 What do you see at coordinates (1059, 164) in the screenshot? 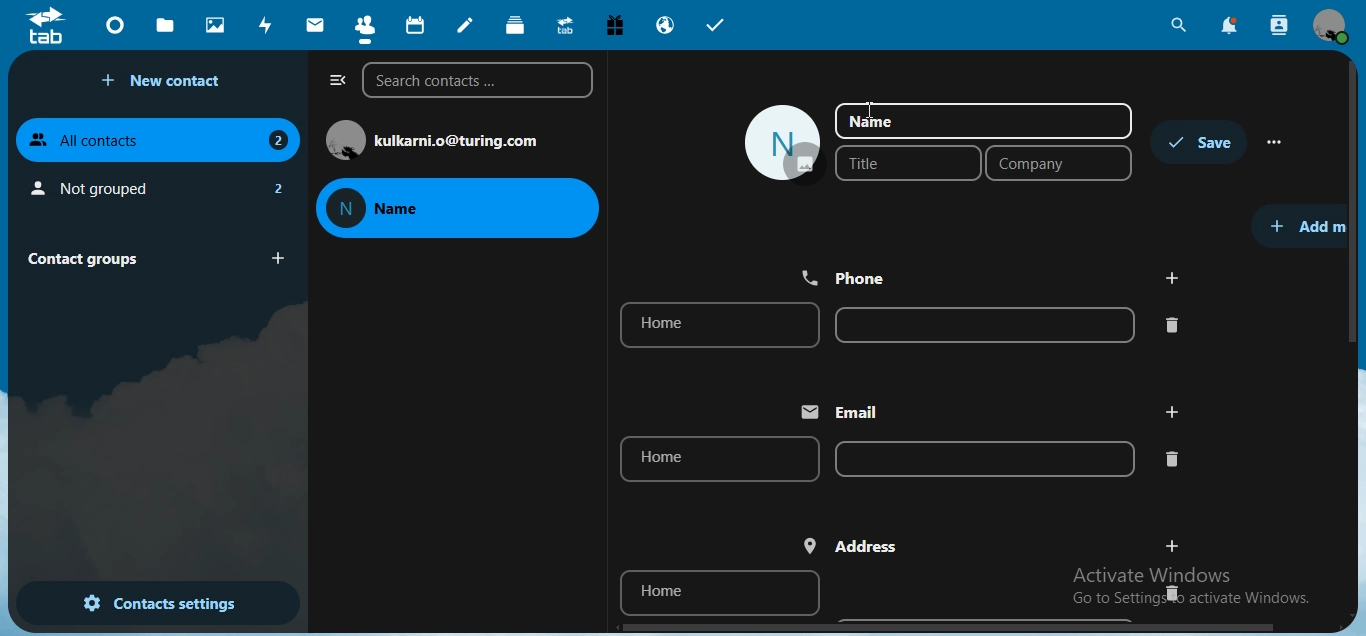
I see `company` at bounding box center [1059, 164].